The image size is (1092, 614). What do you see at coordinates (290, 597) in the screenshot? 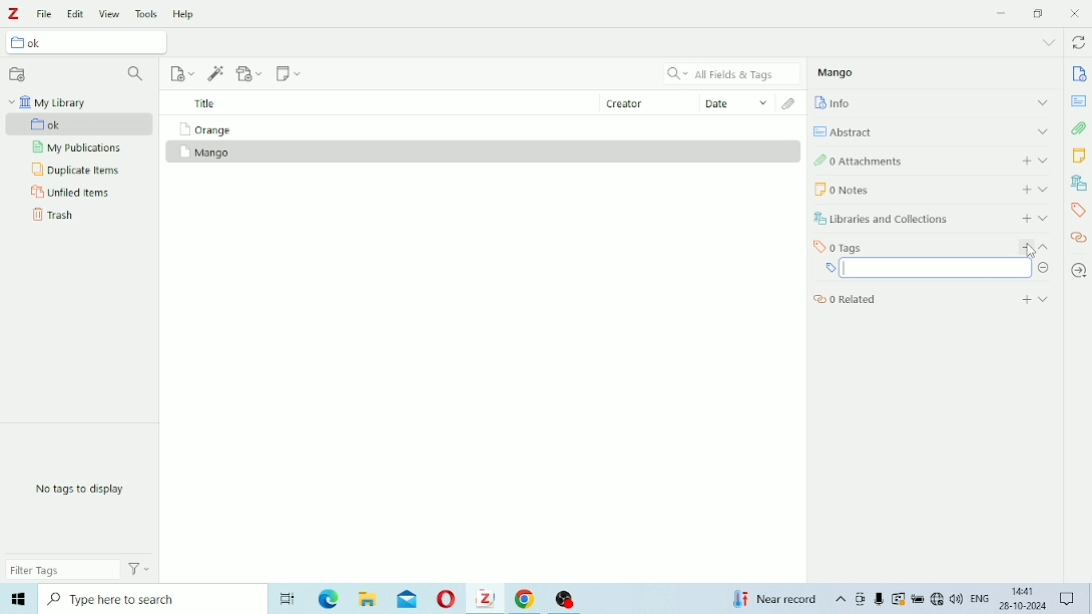
I see `Task View` at bounding box center [290, 597].